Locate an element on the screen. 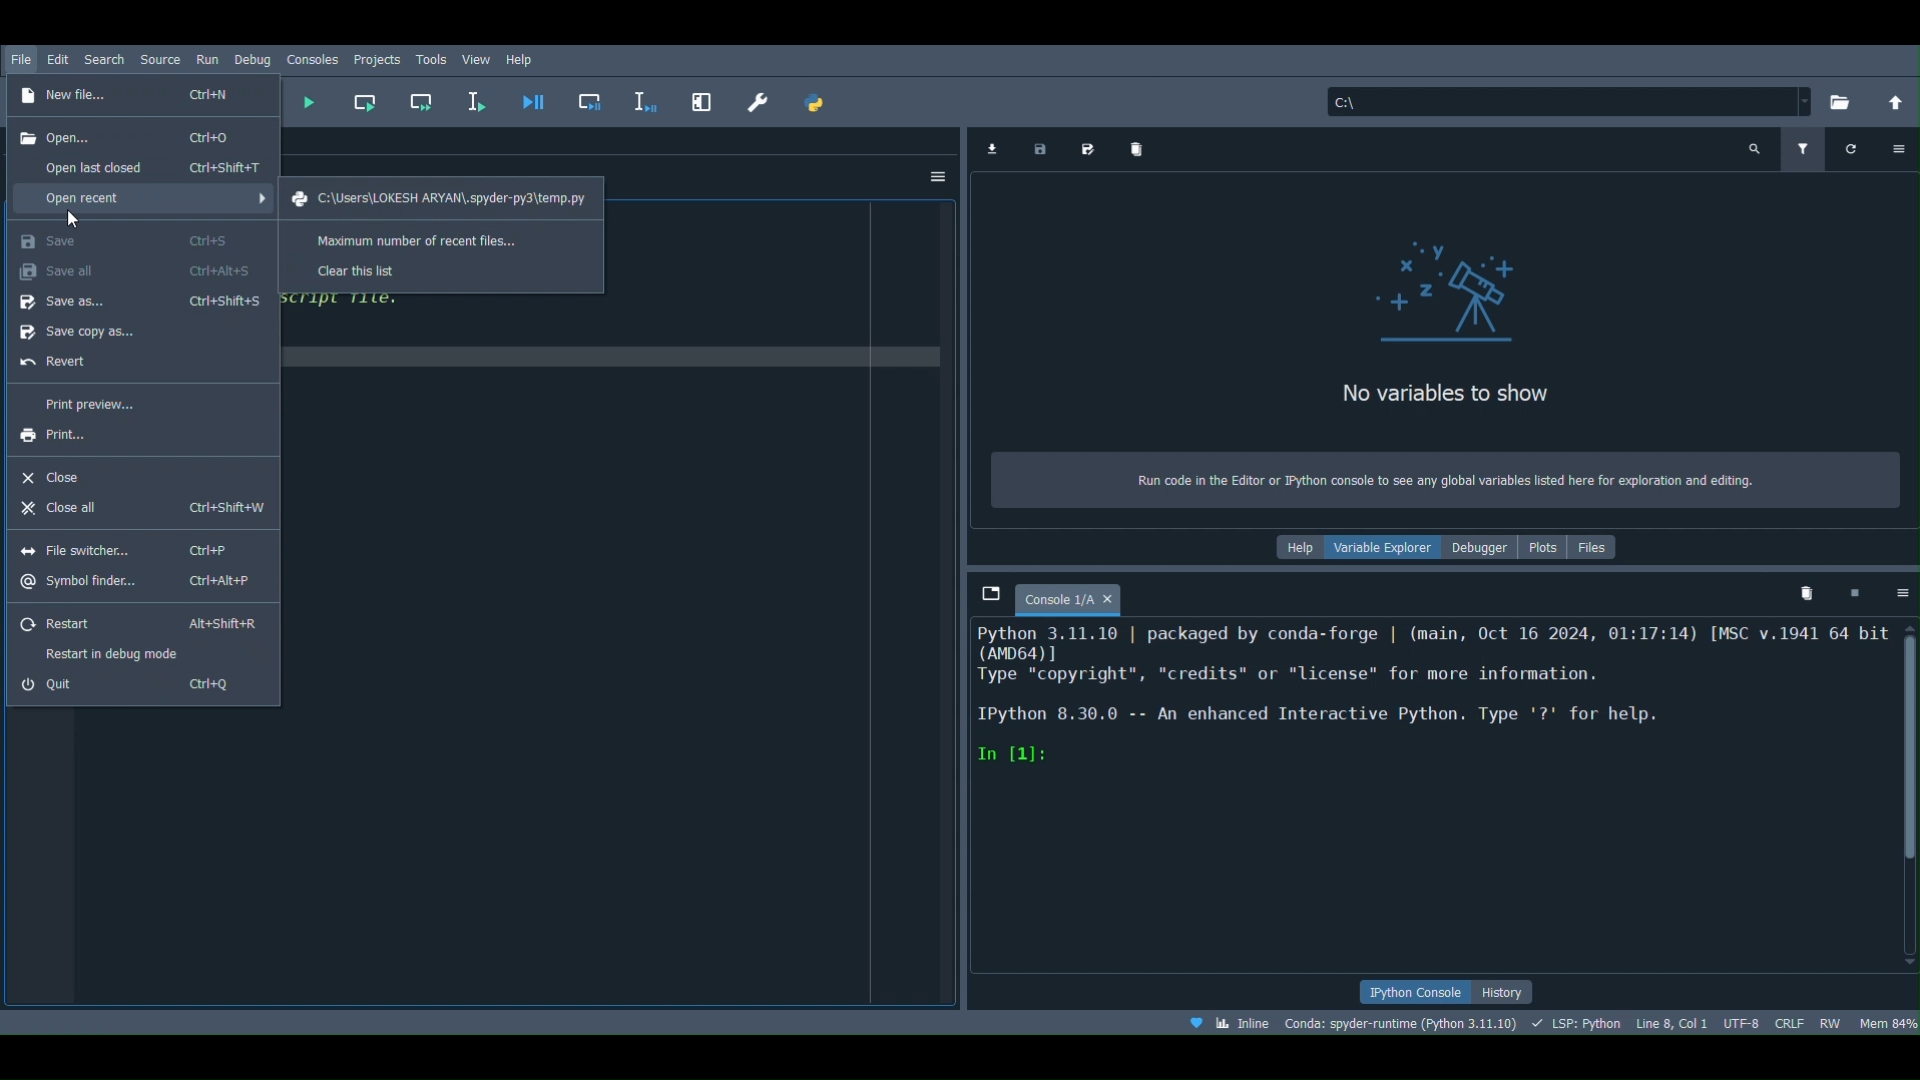 This screenshot has width=1920, height=1080. View is located at coordinates (480, 58).